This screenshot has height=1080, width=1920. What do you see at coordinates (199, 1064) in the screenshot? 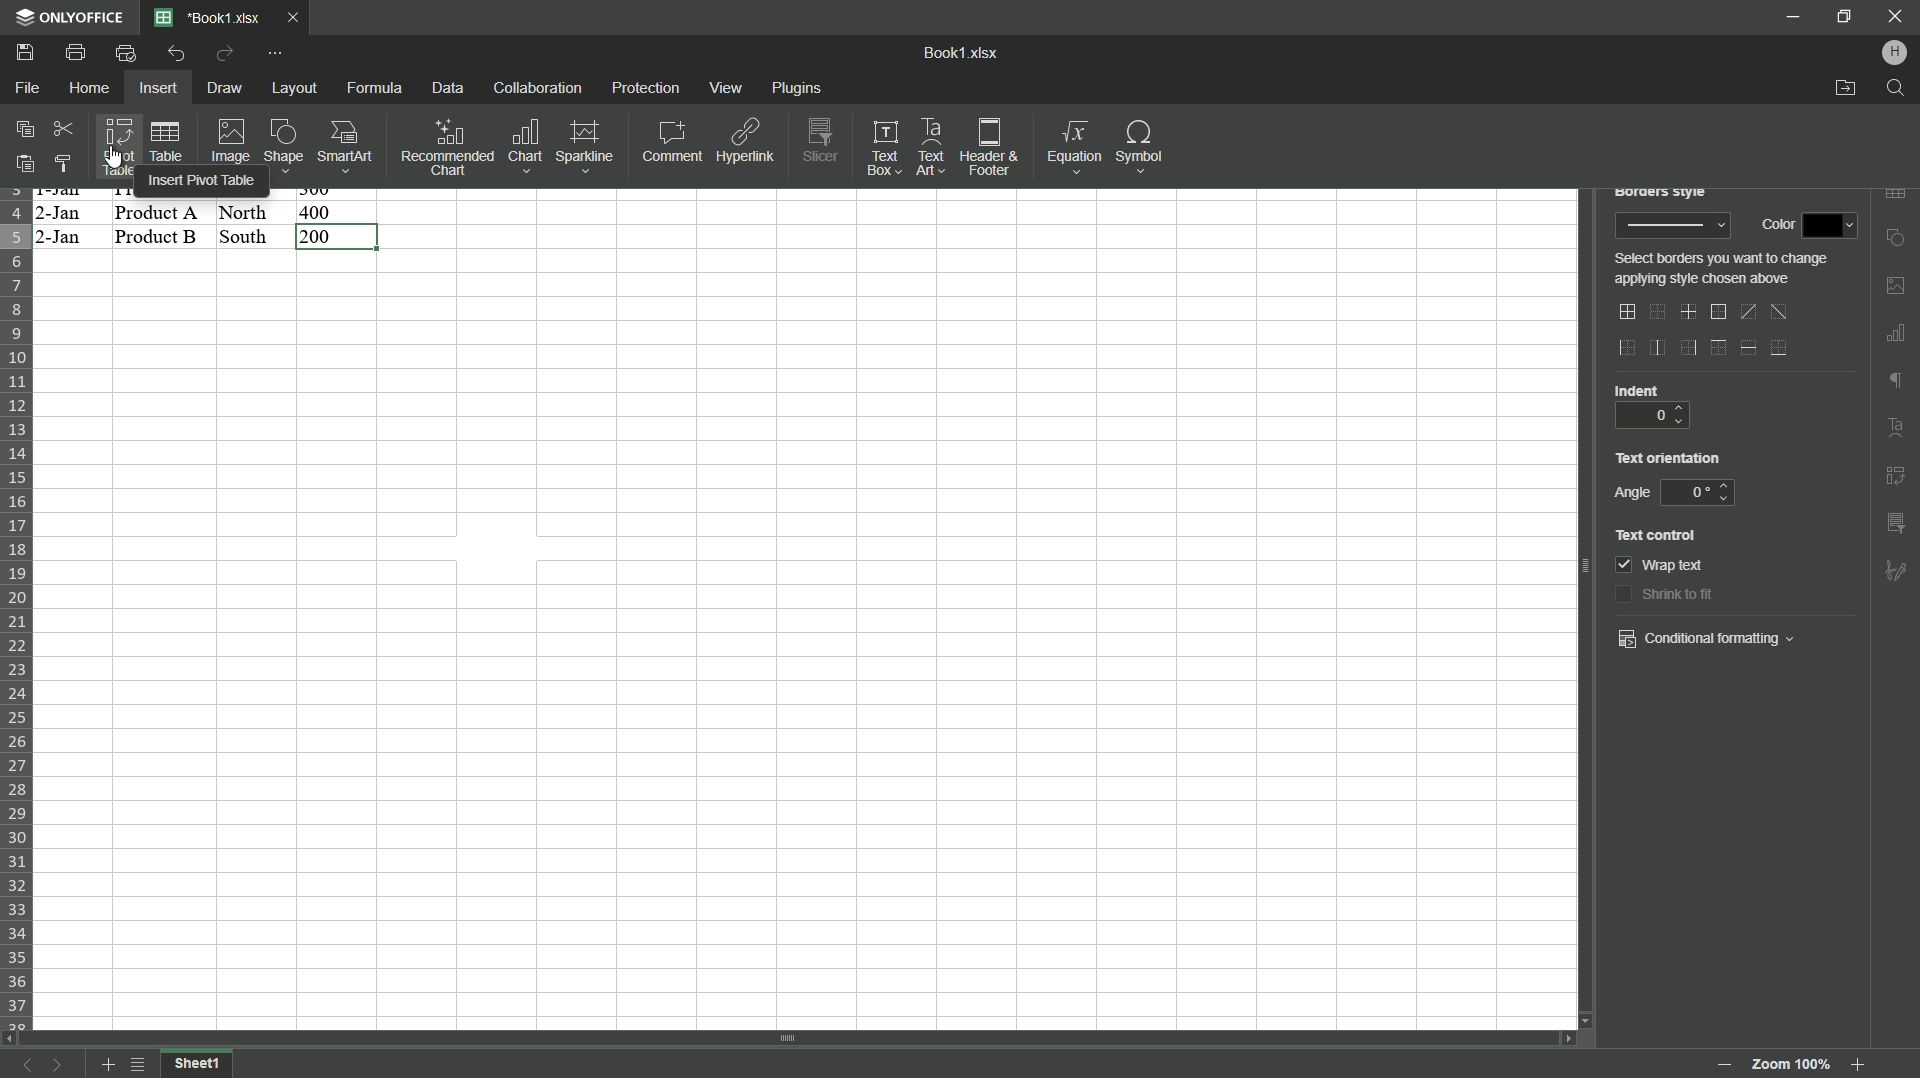
I see `sheet1` at bounding box center [199, 1064].